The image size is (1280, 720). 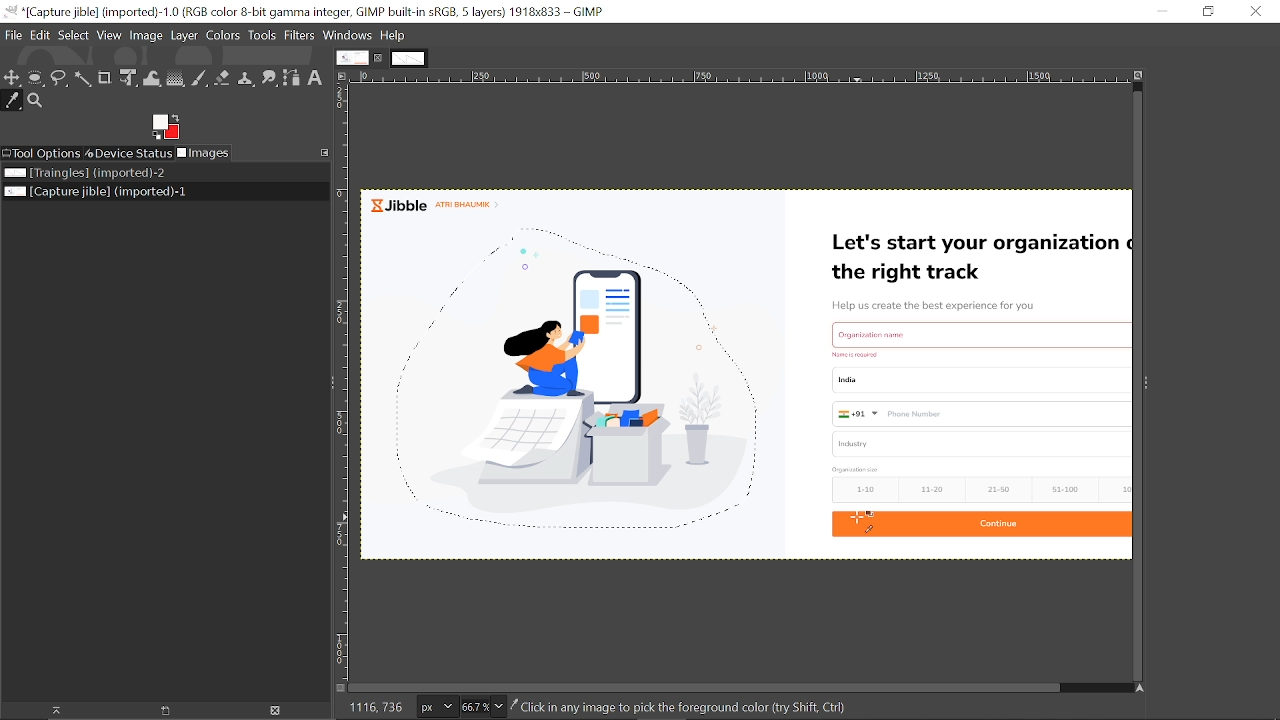 I want to click on Image, so click(x=146, y=36).